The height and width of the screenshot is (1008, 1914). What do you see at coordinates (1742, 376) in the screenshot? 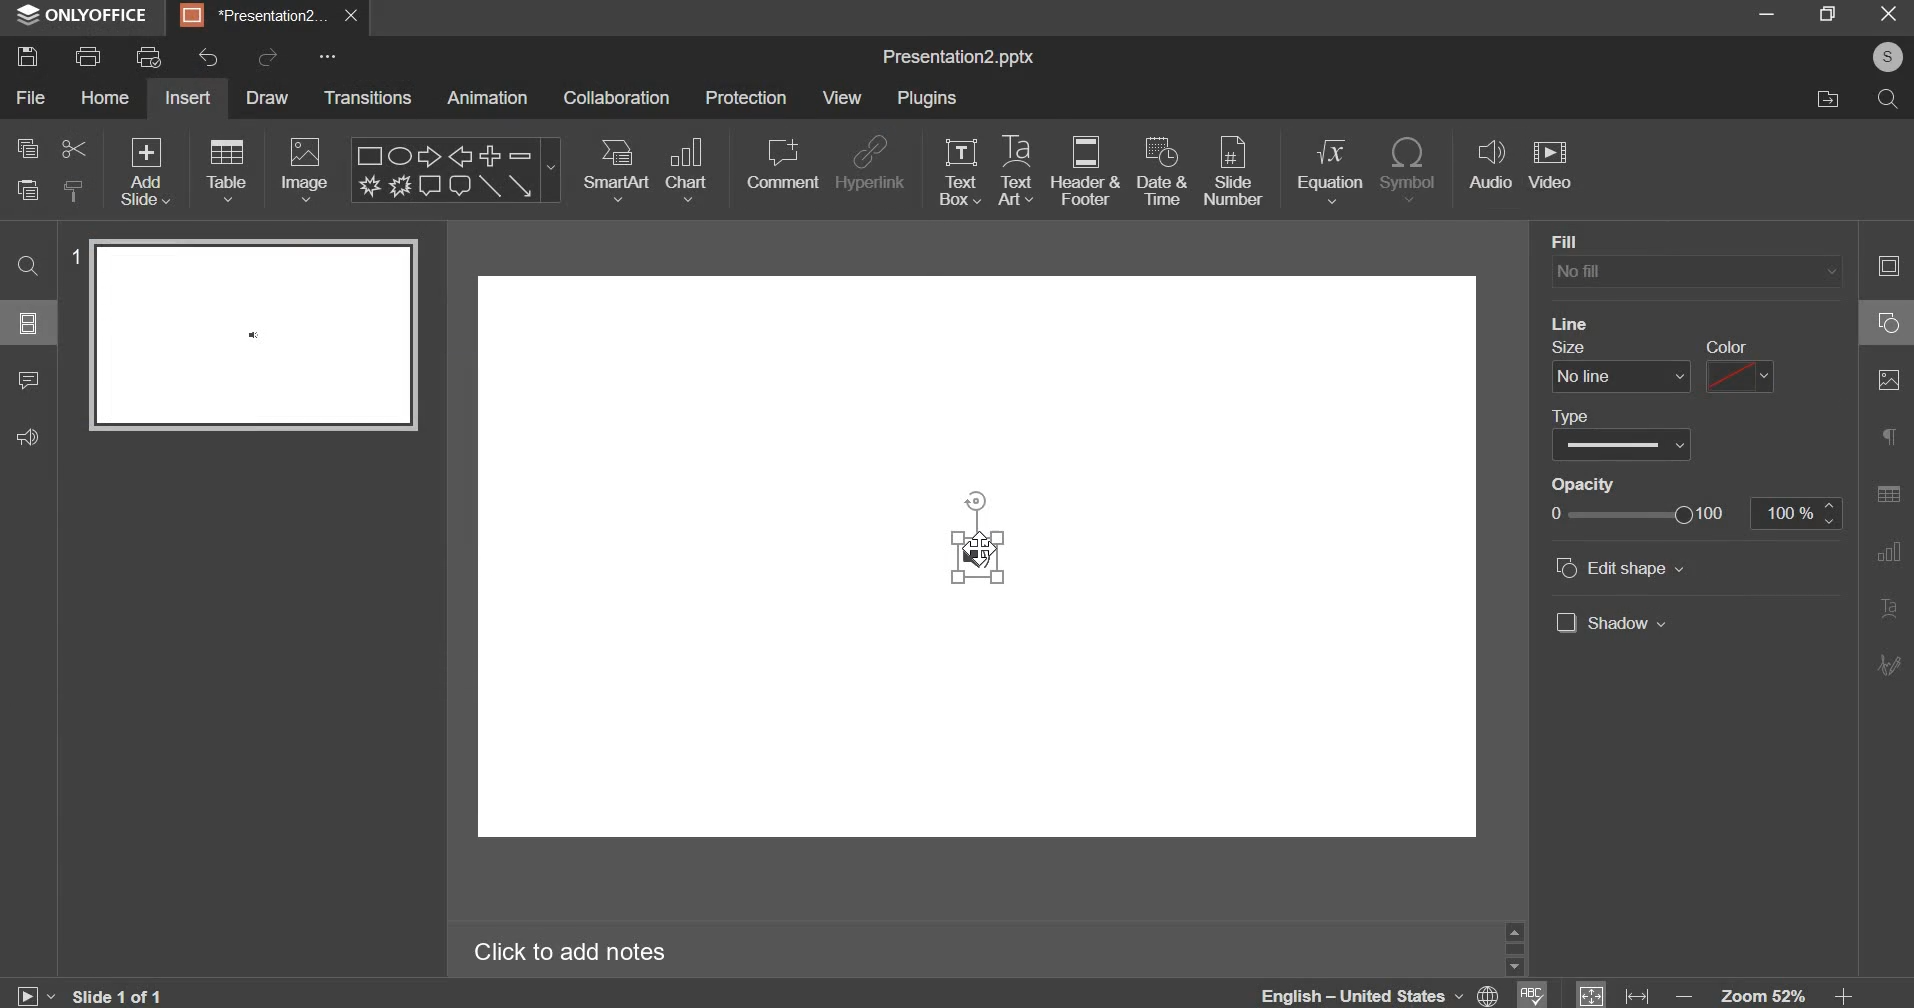
I see `line color` at bounding box center [1742, 376].